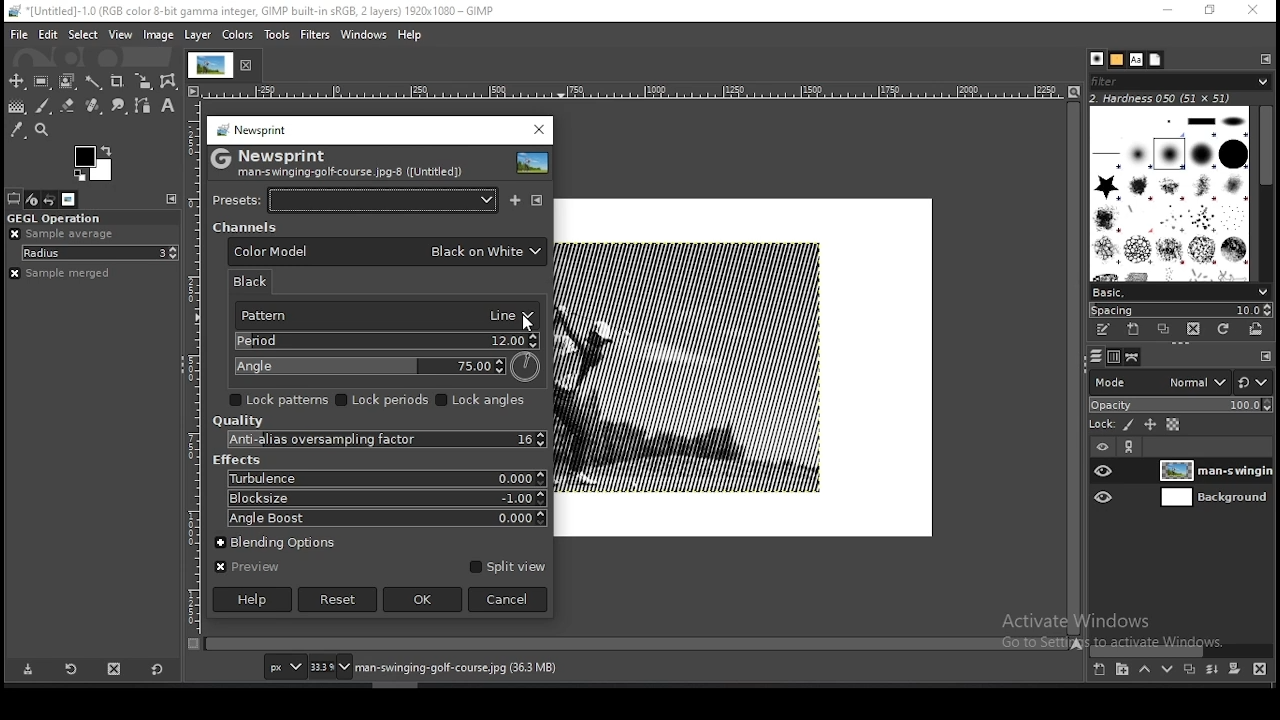  What do you see at coordinates (244, 227) in the screenshot?
I see `channel` at bounding box center [244, 227].